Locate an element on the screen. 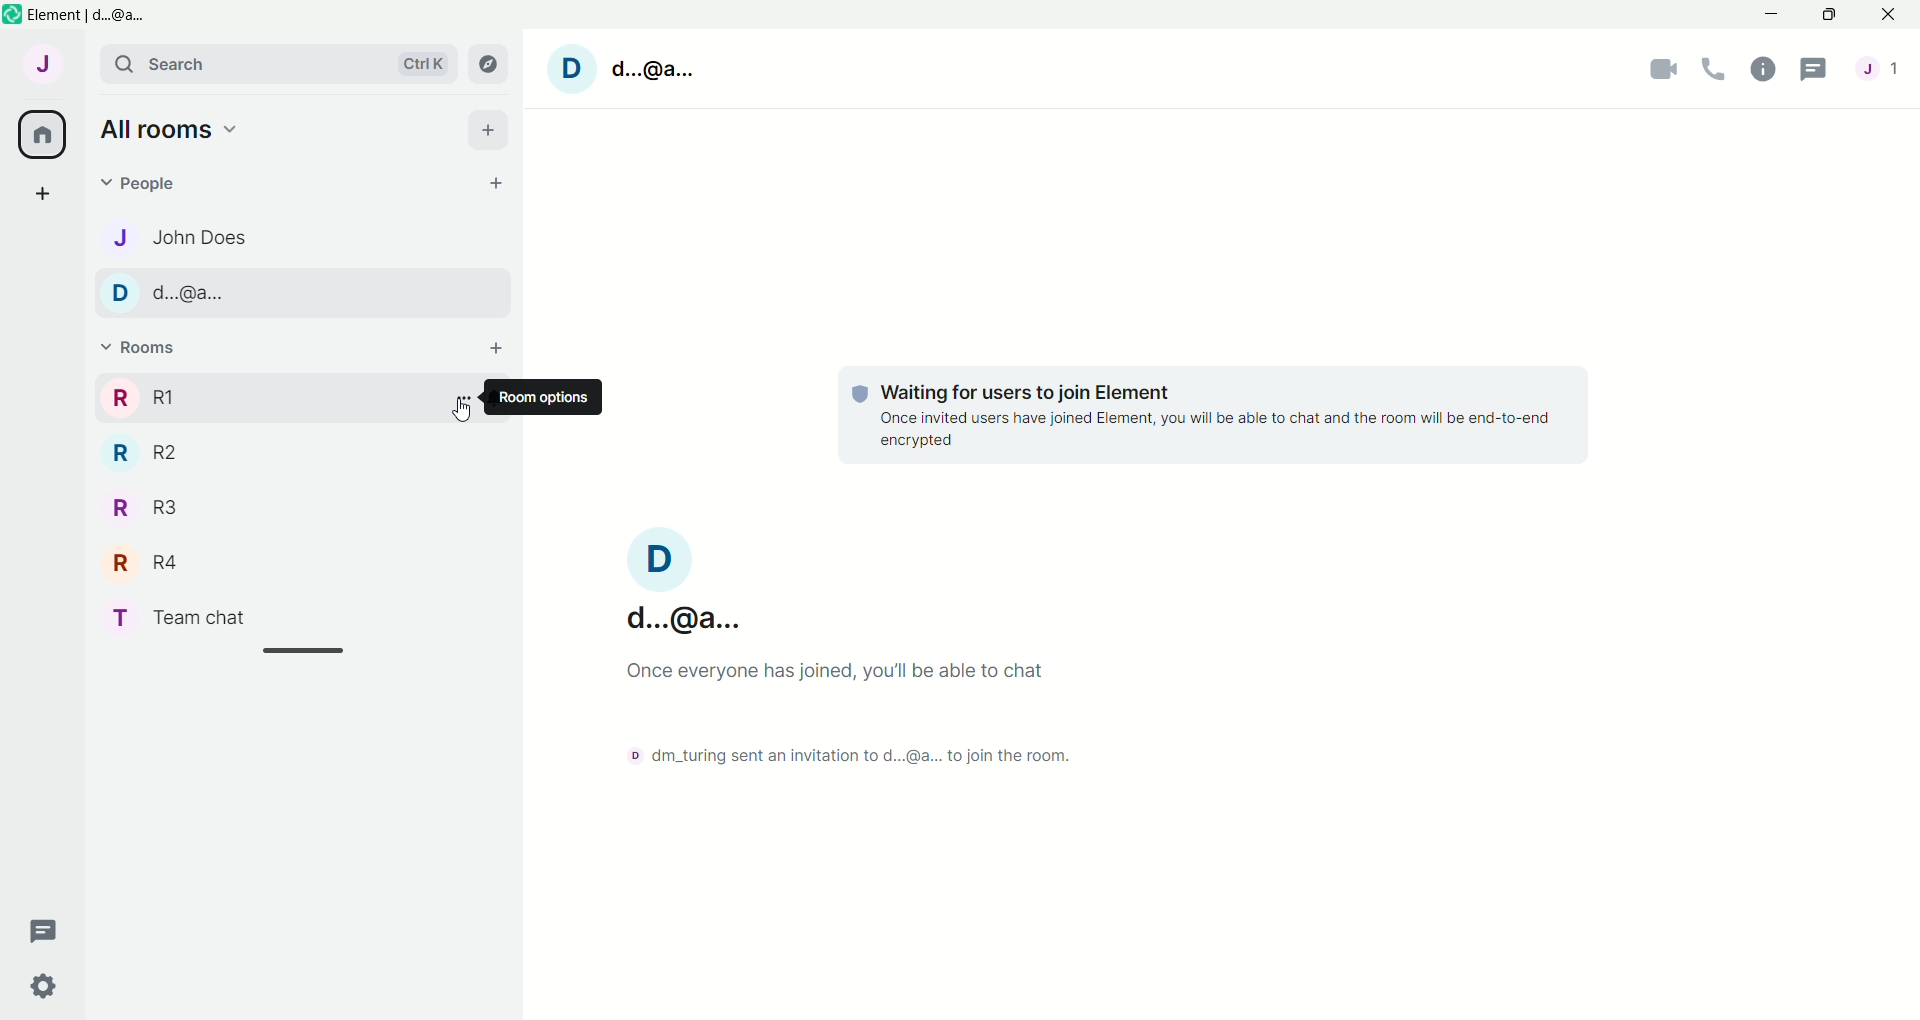  R R2 is located at coordinates (168, 458).